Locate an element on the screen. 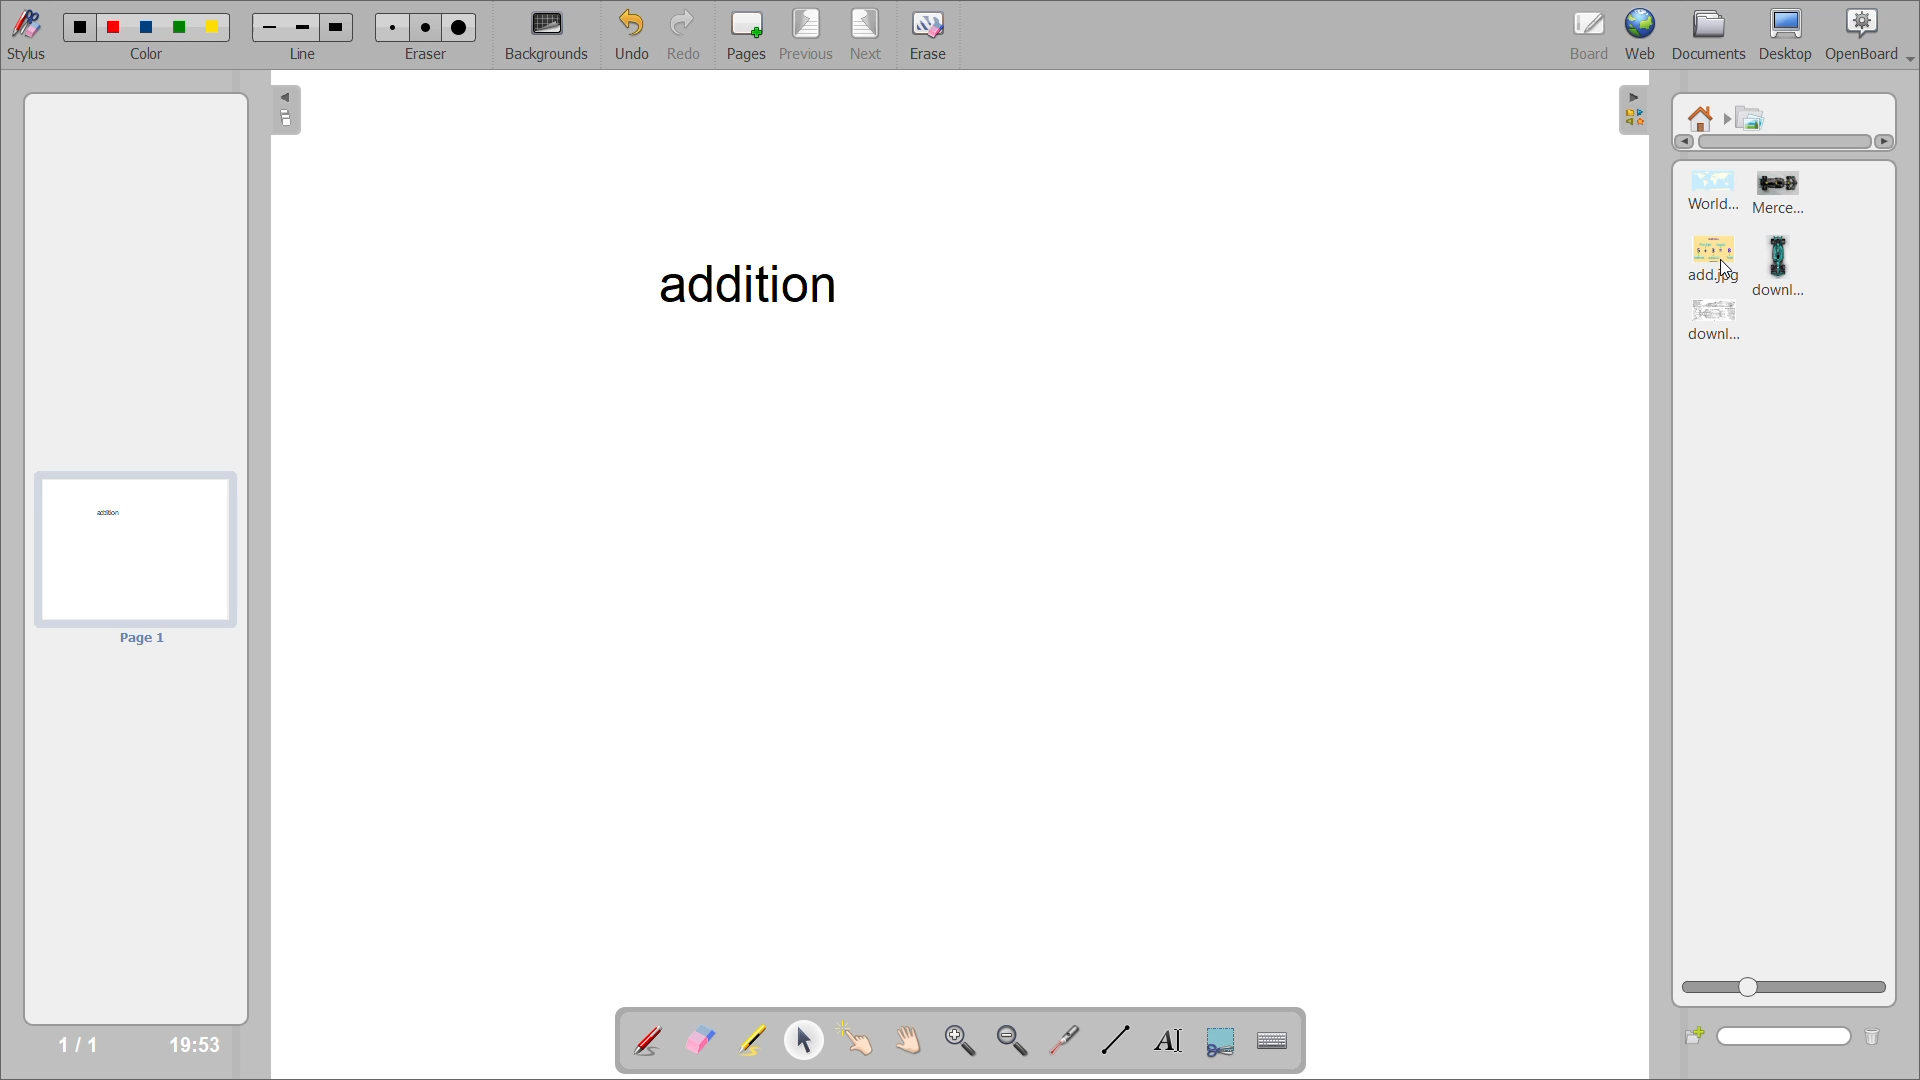 This screenshot has width=1920, height=1080. line is located at coordinates (305, 53).